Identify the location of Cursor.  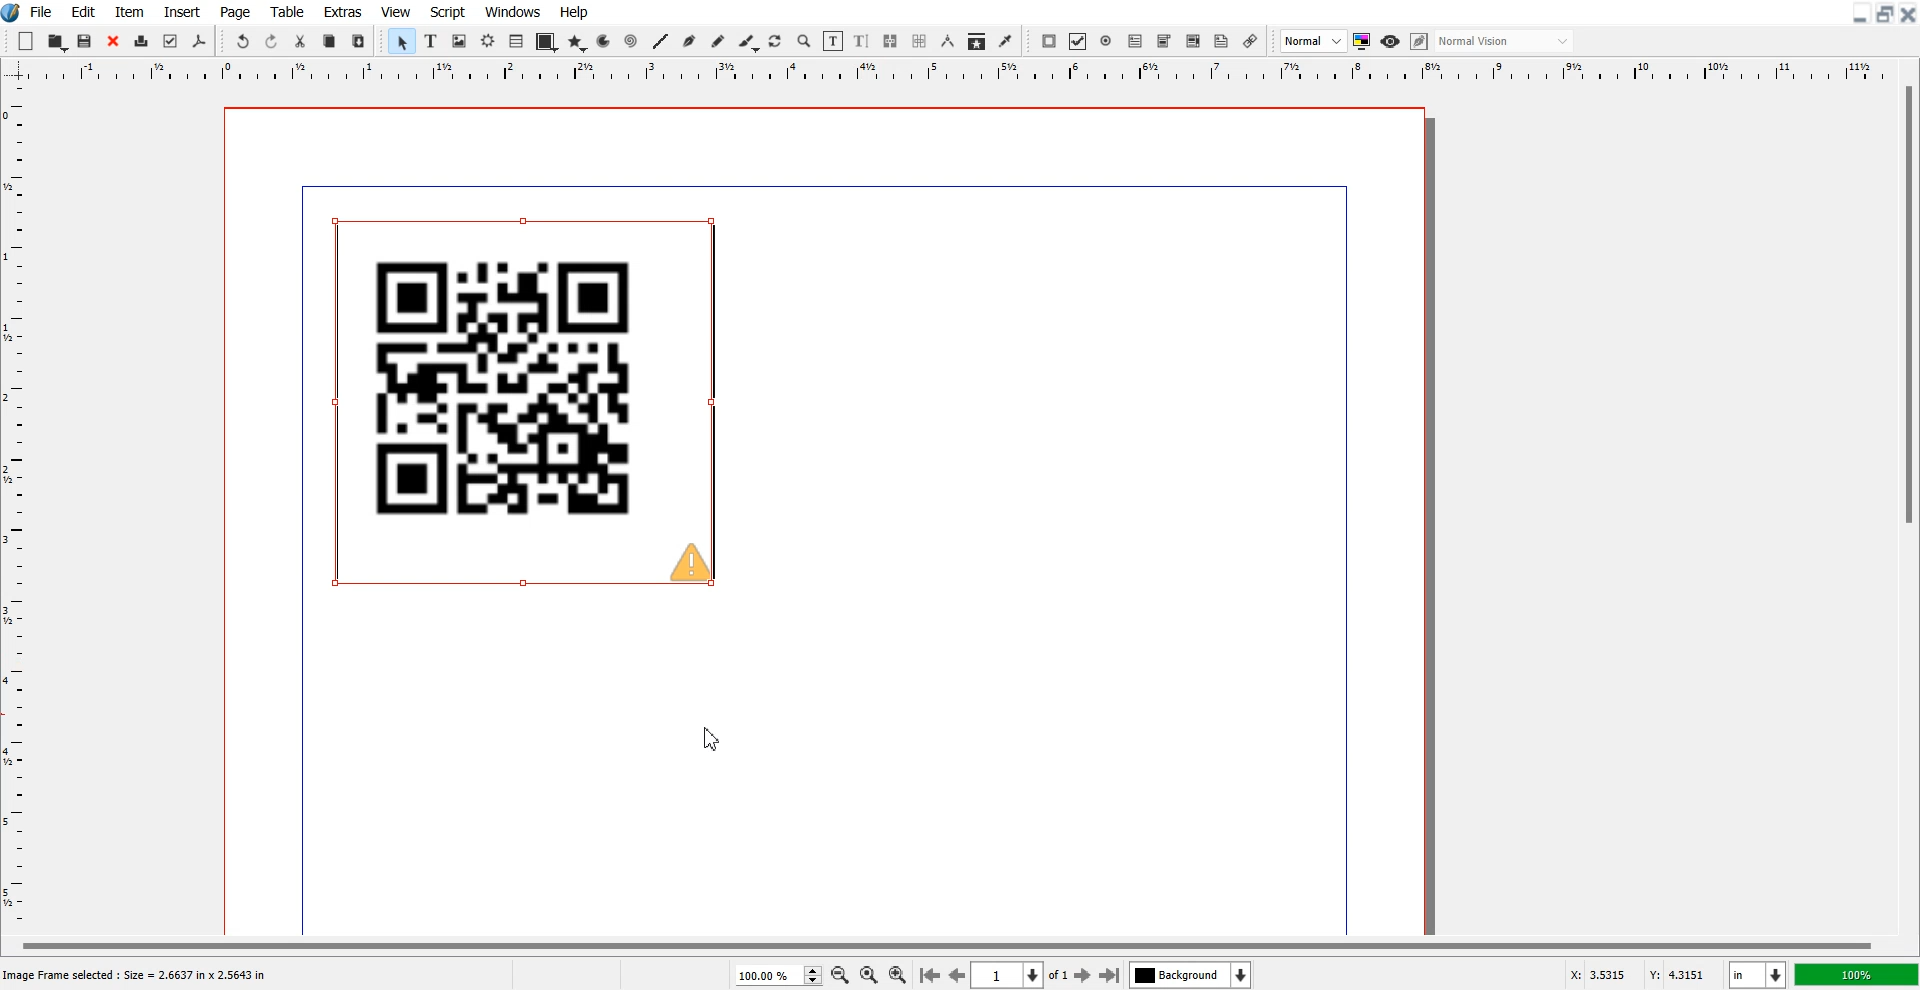
(714, 739).